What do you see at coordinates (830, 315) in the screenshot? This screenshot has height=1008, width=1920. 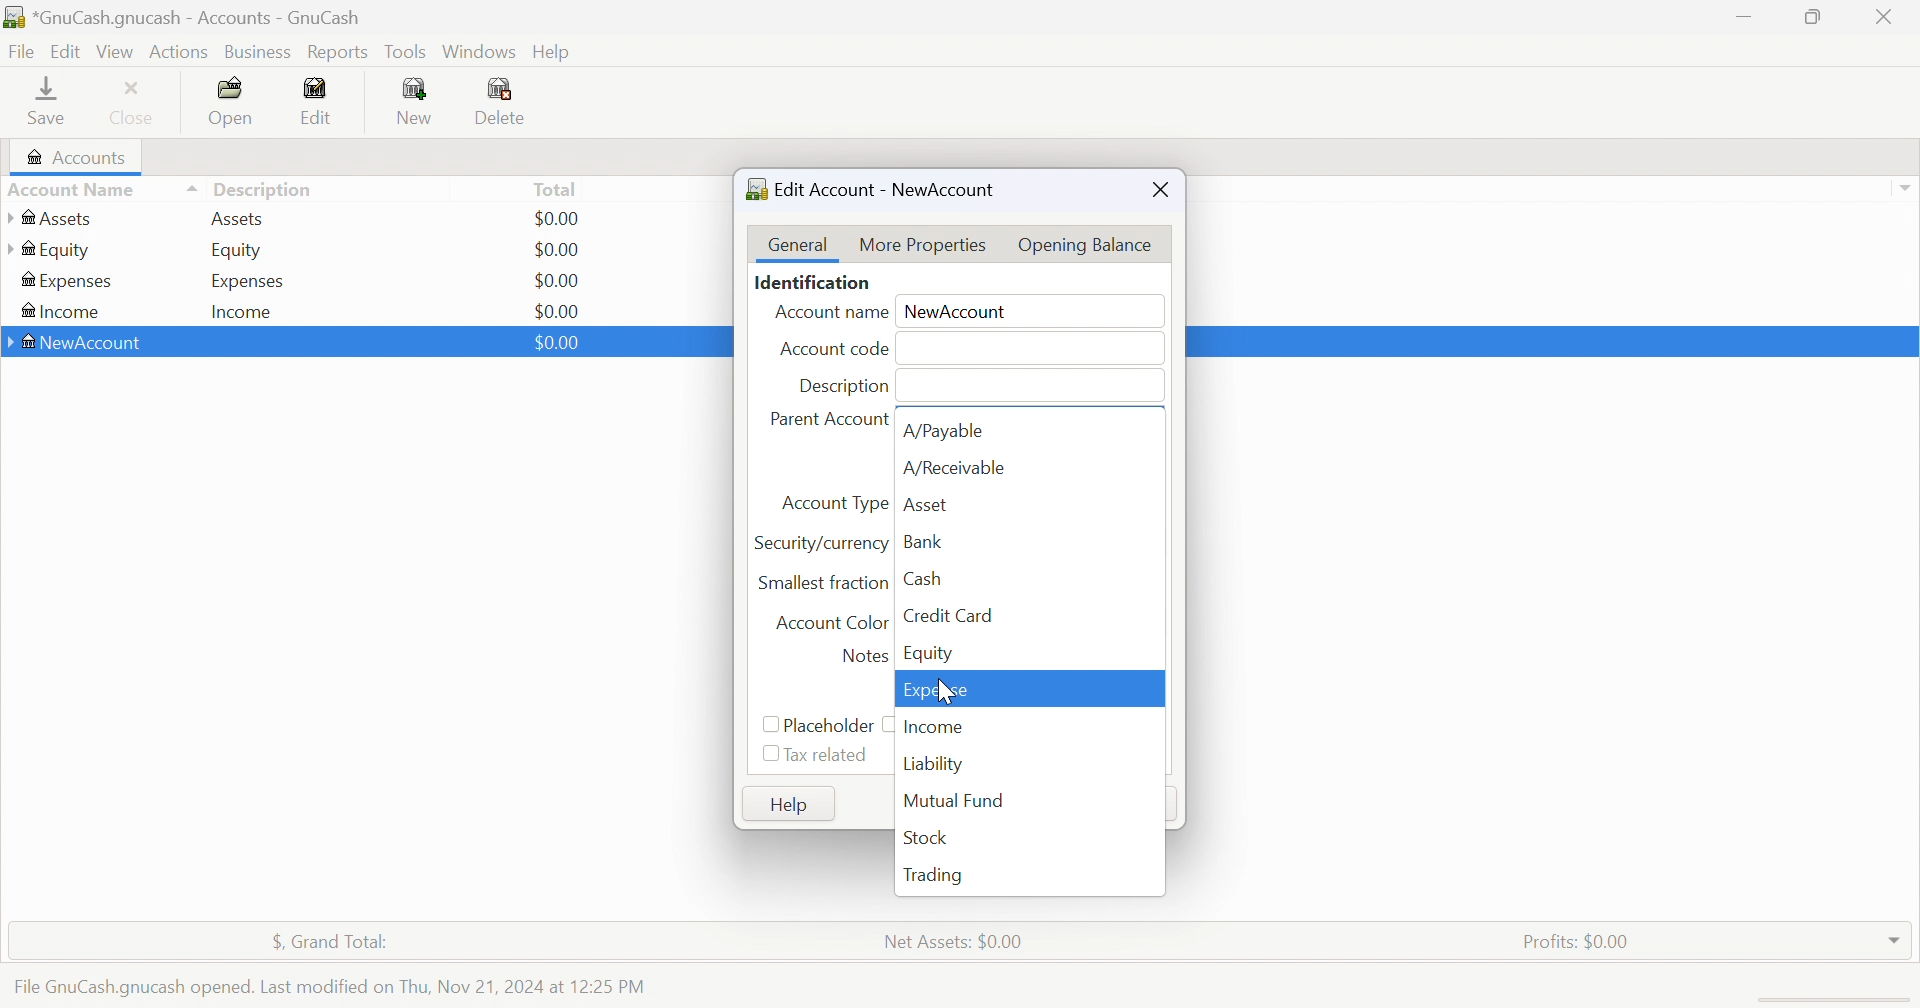 I see `Account Name` at bounding box center [830, 315].